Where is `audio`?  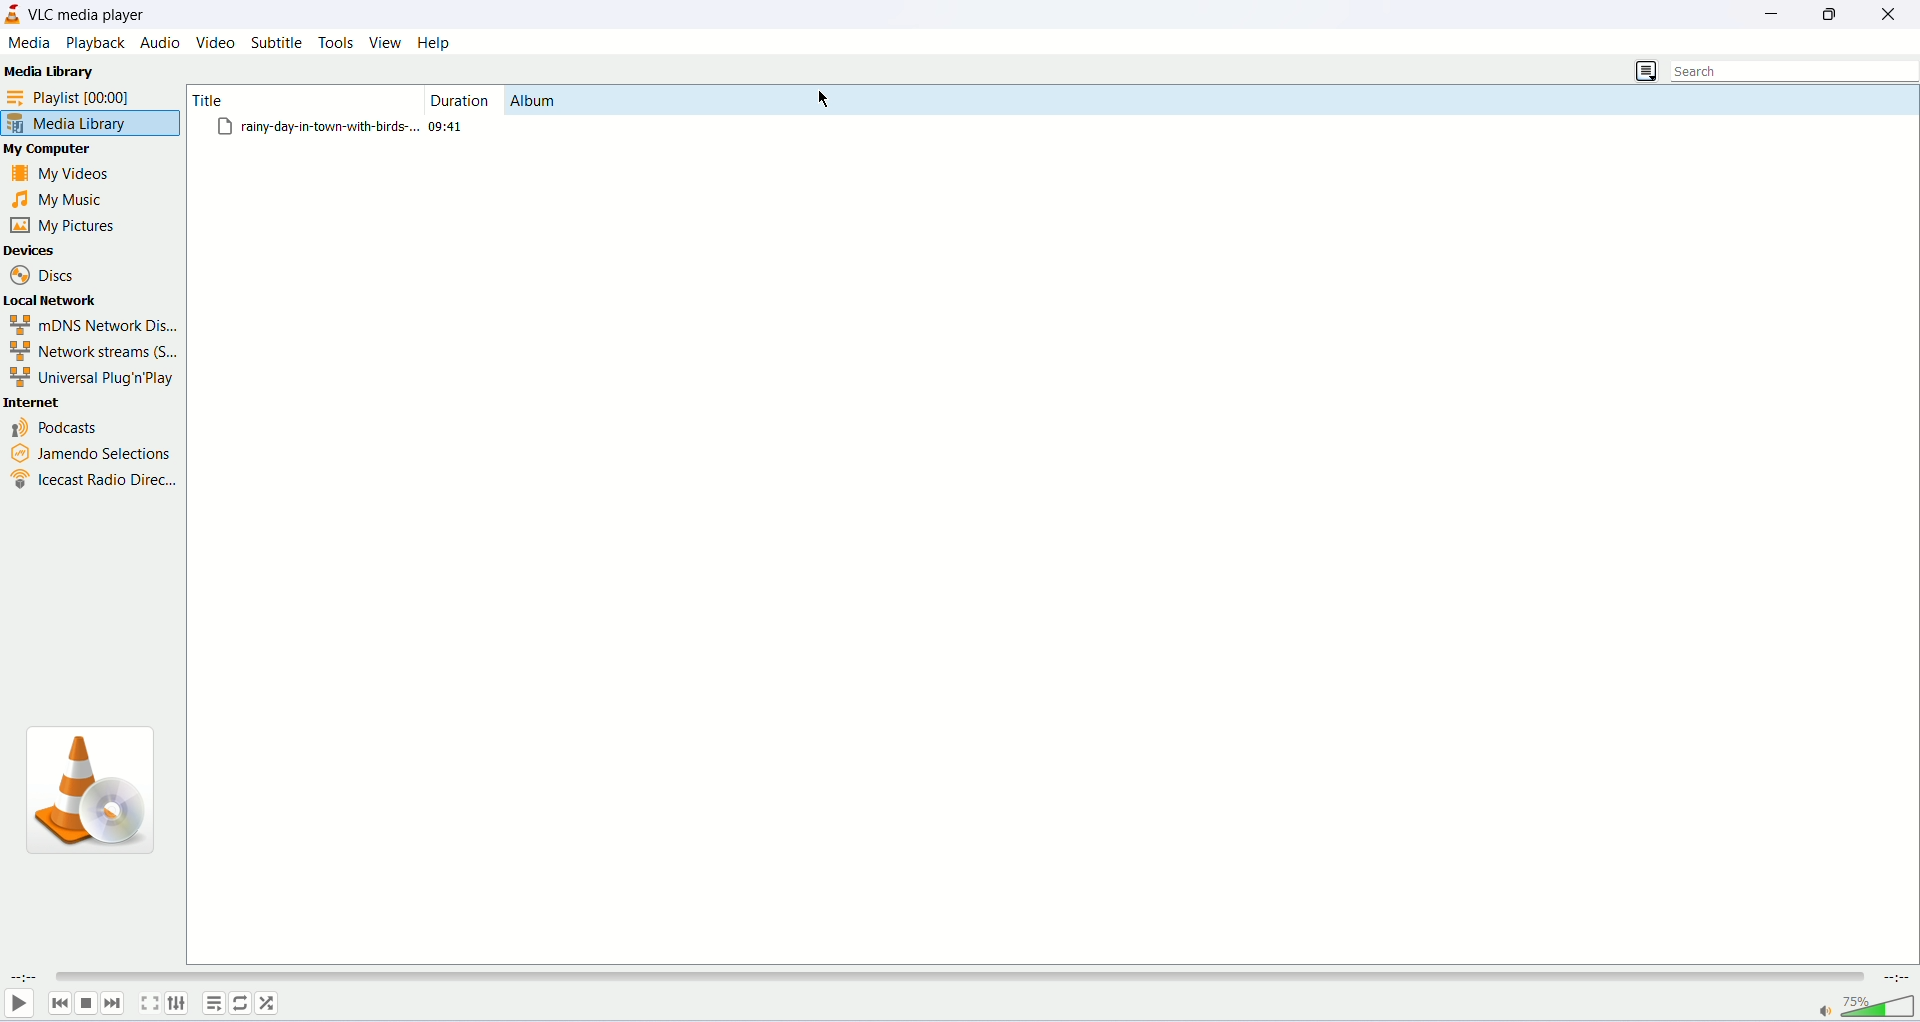
audio is located at coordinates (161, 41).